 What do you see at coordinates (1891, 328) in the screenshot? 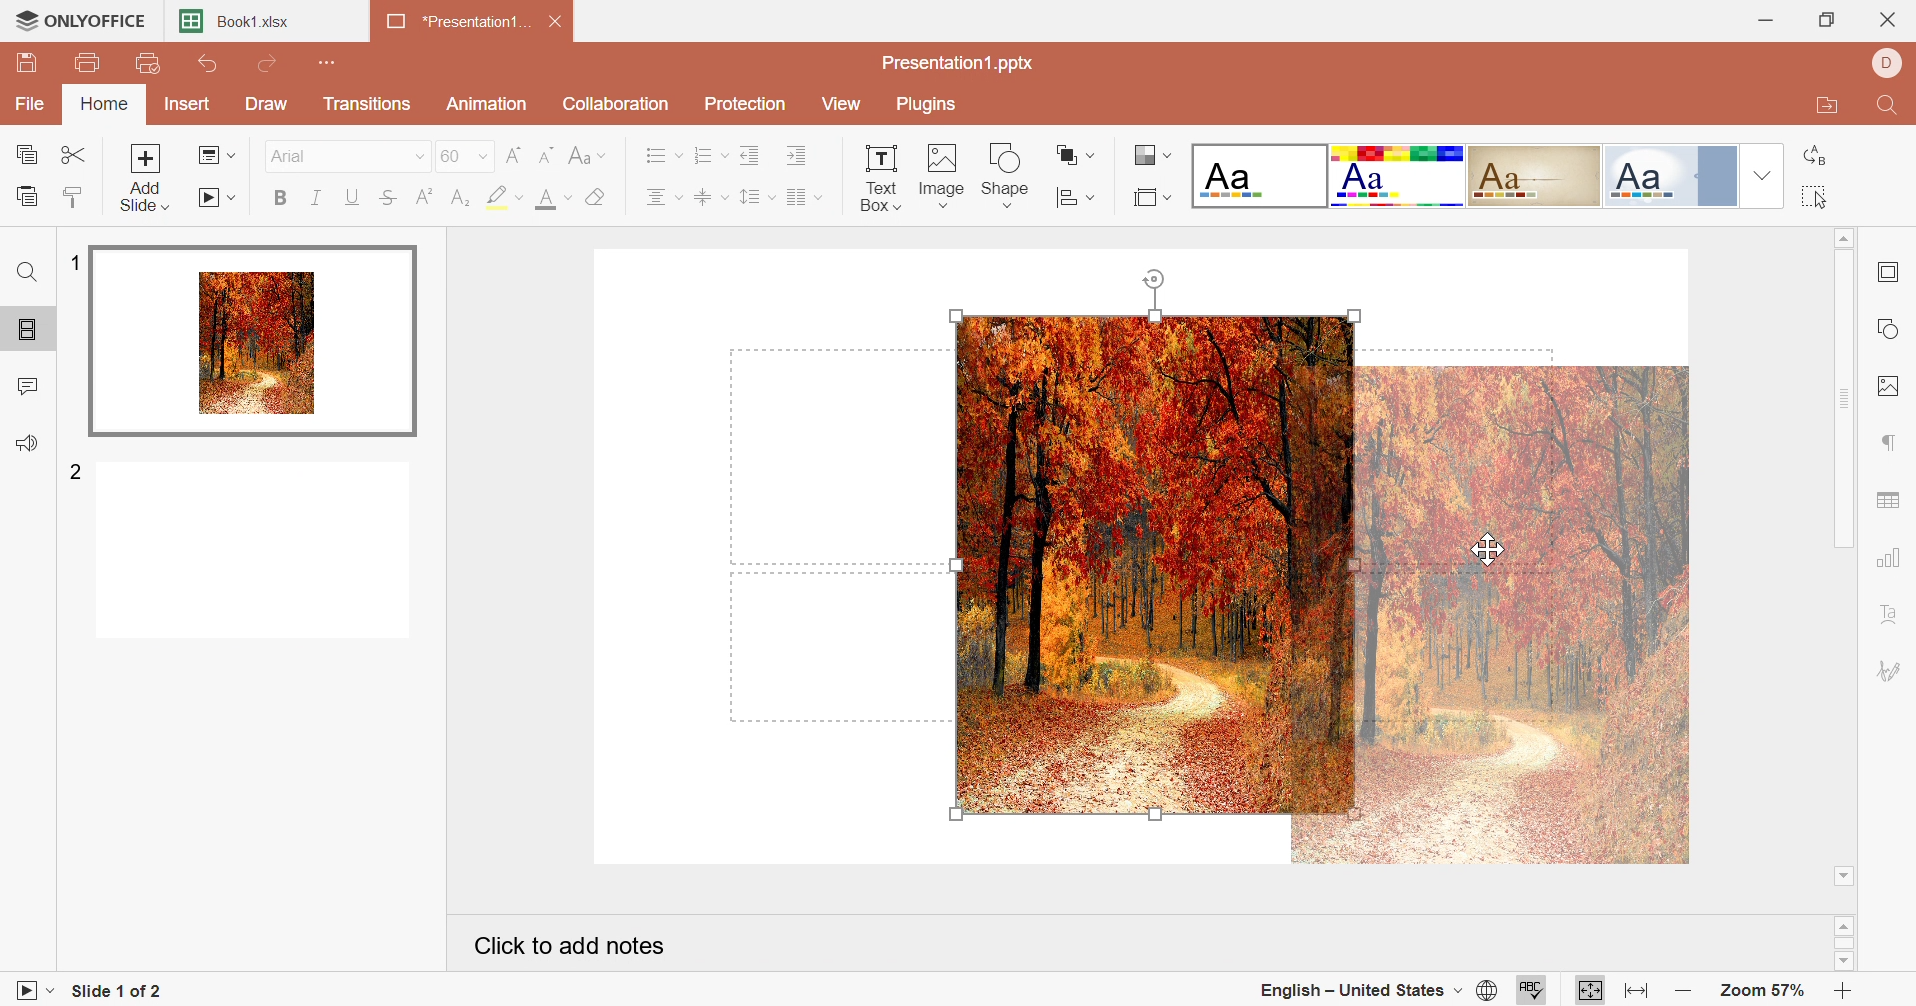
I see `Shape settings` at bounding box center [1891, 328].